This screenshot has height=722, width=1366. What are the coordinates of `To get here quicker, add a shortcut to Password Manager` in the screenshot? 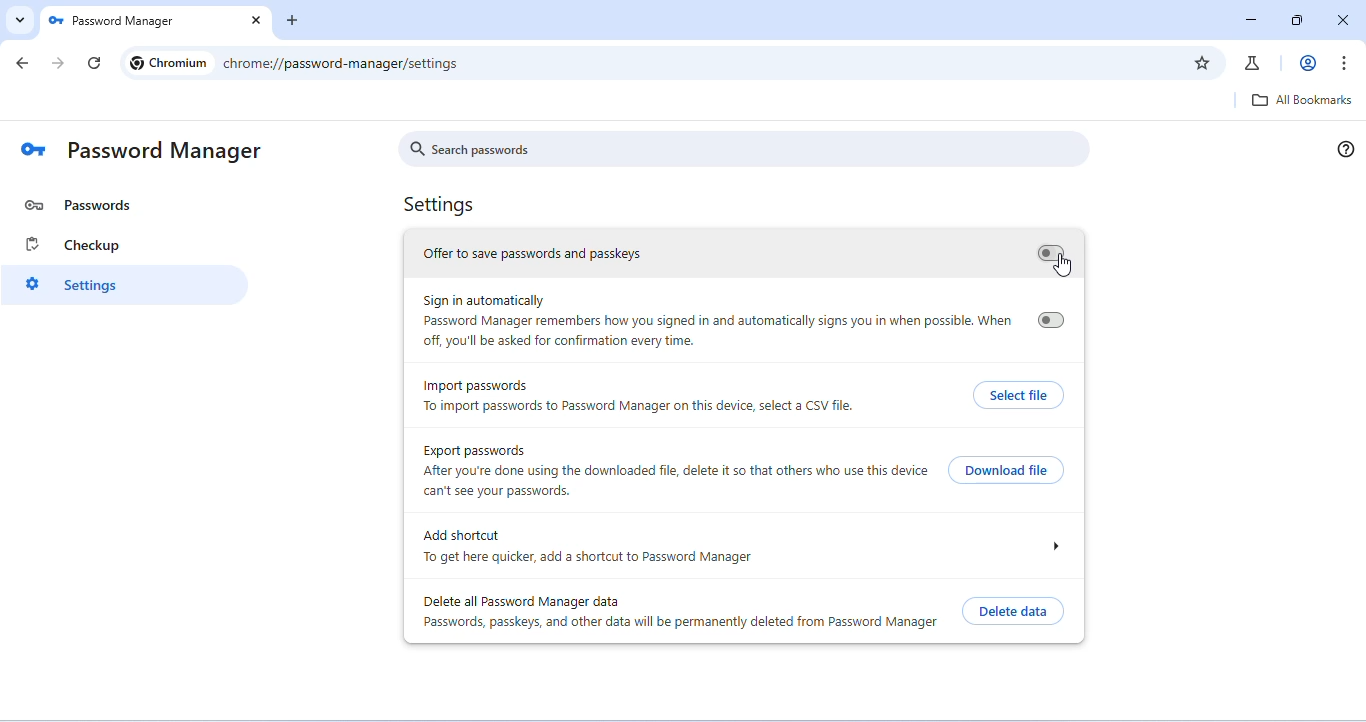 It's located at (586, 556).